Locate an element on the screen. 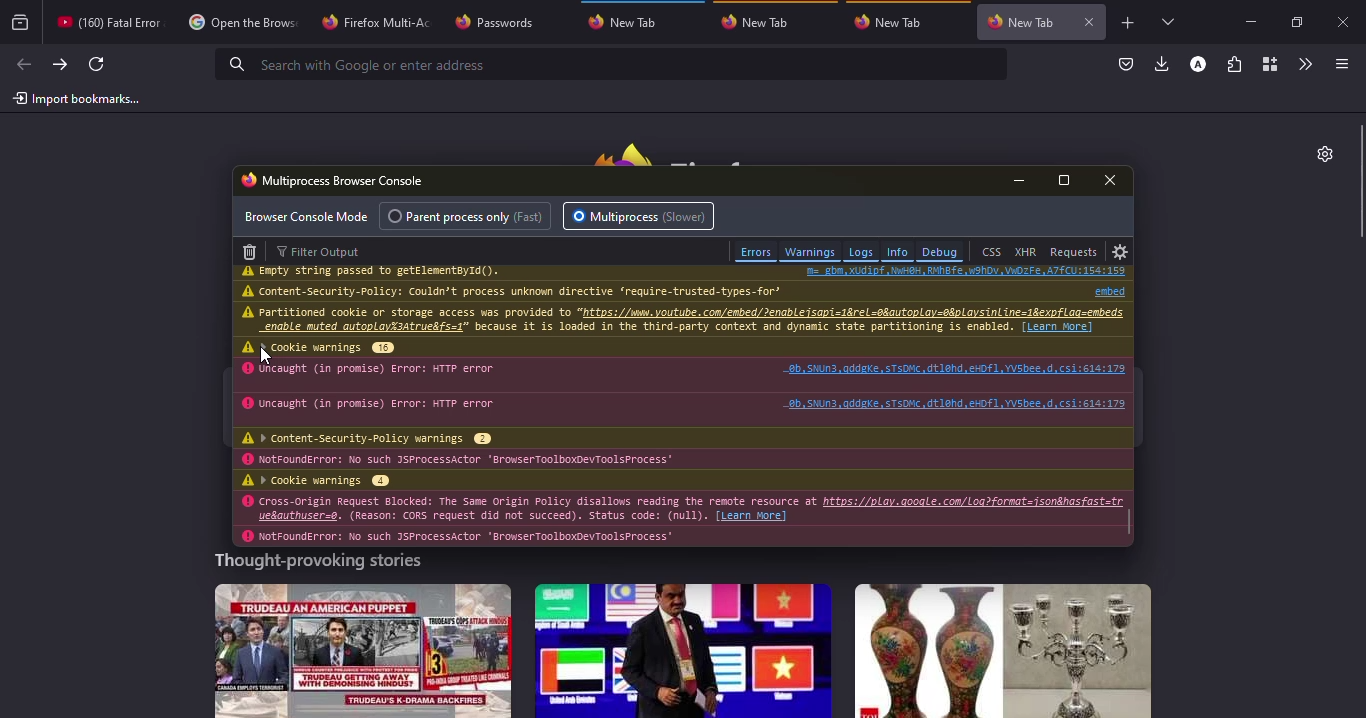 Image resolution: width=1366 pixels, height=718 pixels. tab is located at coordinates (503, 21).